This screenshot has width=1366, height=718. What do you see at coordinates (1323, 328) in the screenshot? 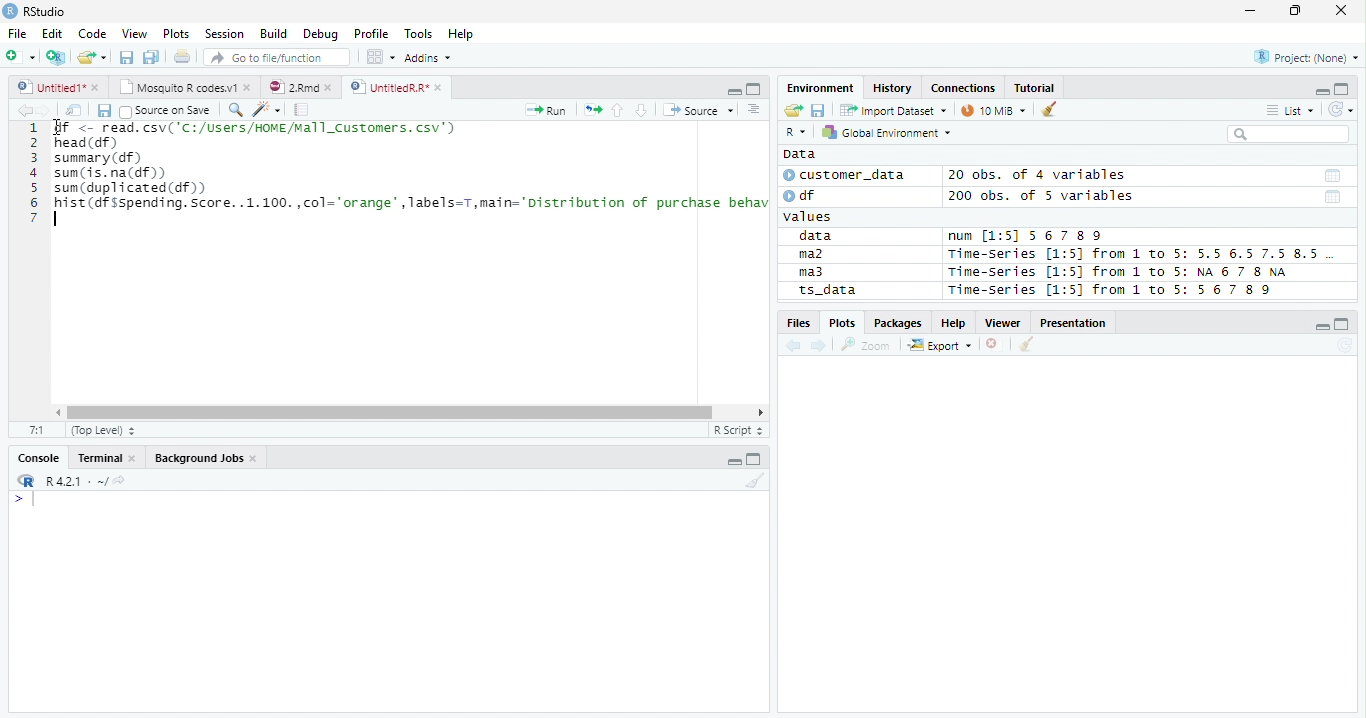
I see `Minimize` at bounding box center [1323, 328].